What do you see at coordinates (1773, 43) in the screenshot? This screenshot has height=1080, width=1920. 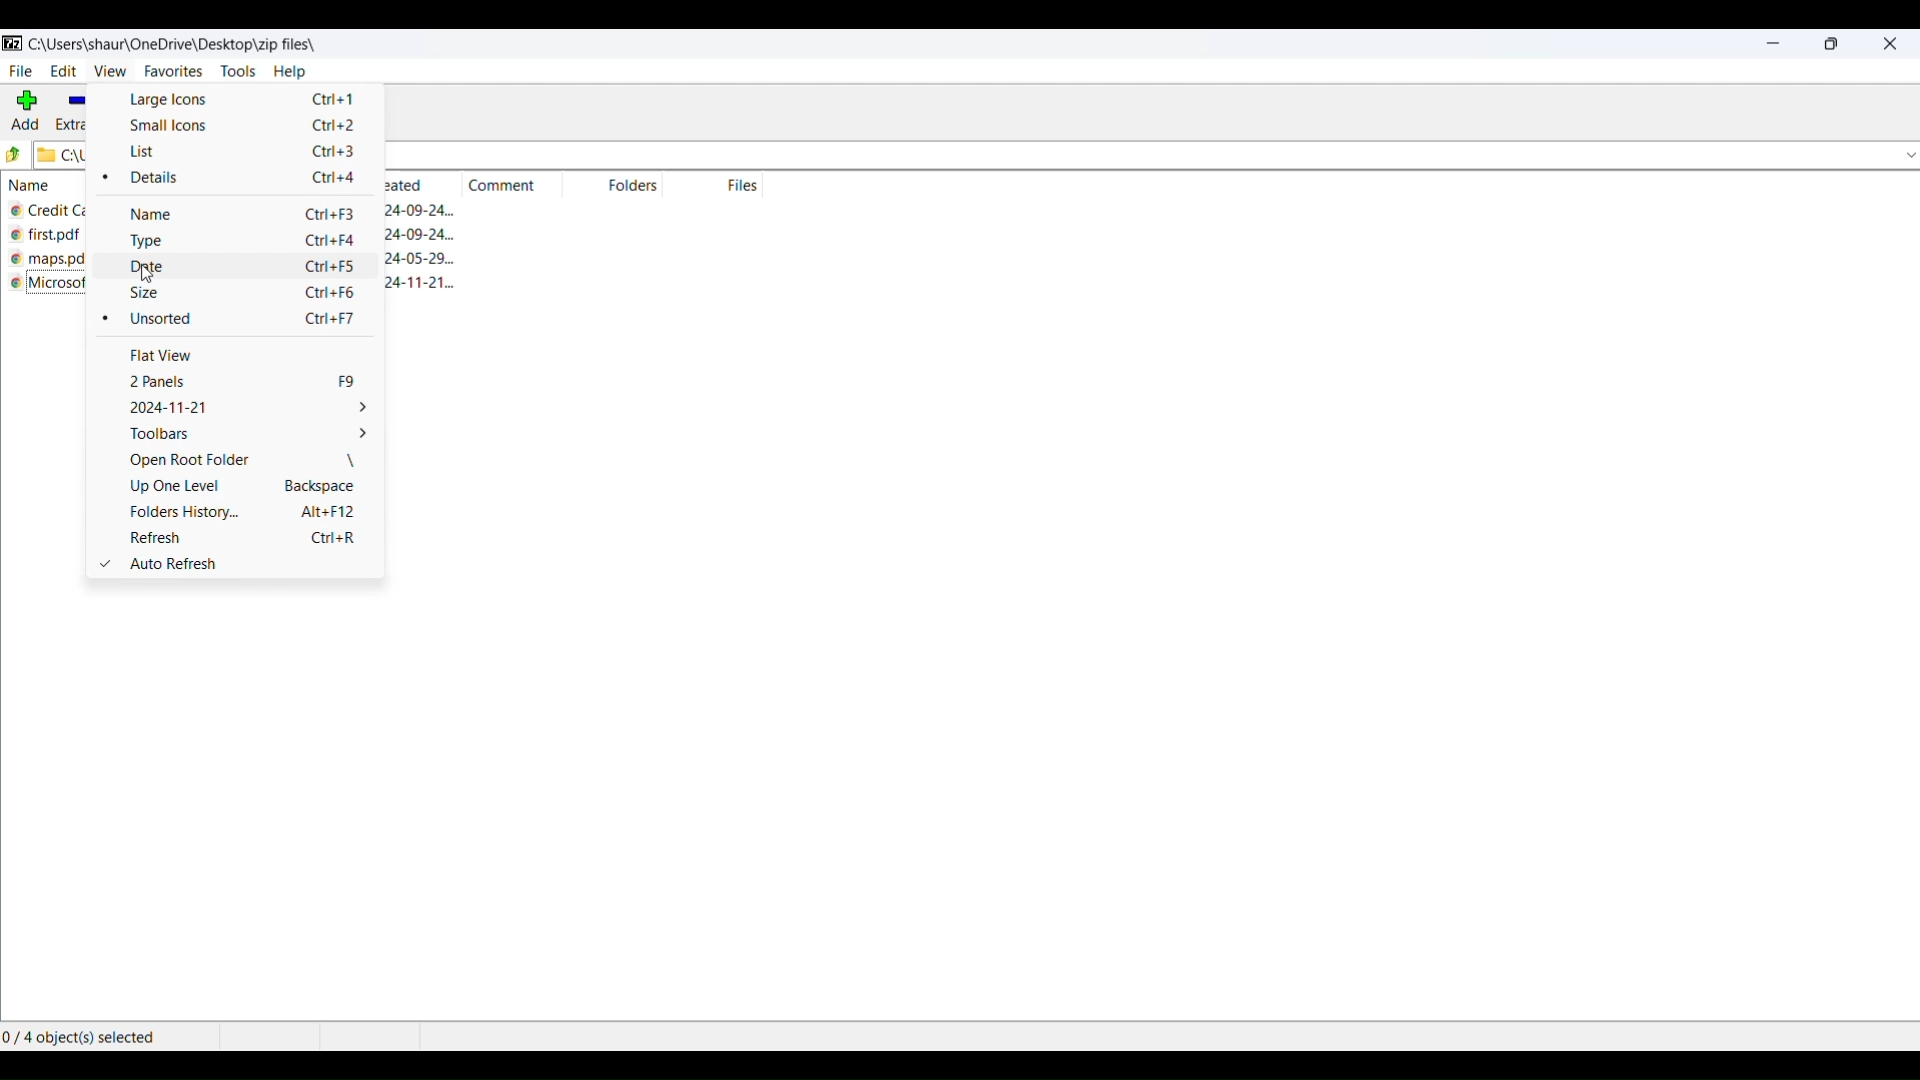 I see `minimize` at bounding box center [1773, 43].